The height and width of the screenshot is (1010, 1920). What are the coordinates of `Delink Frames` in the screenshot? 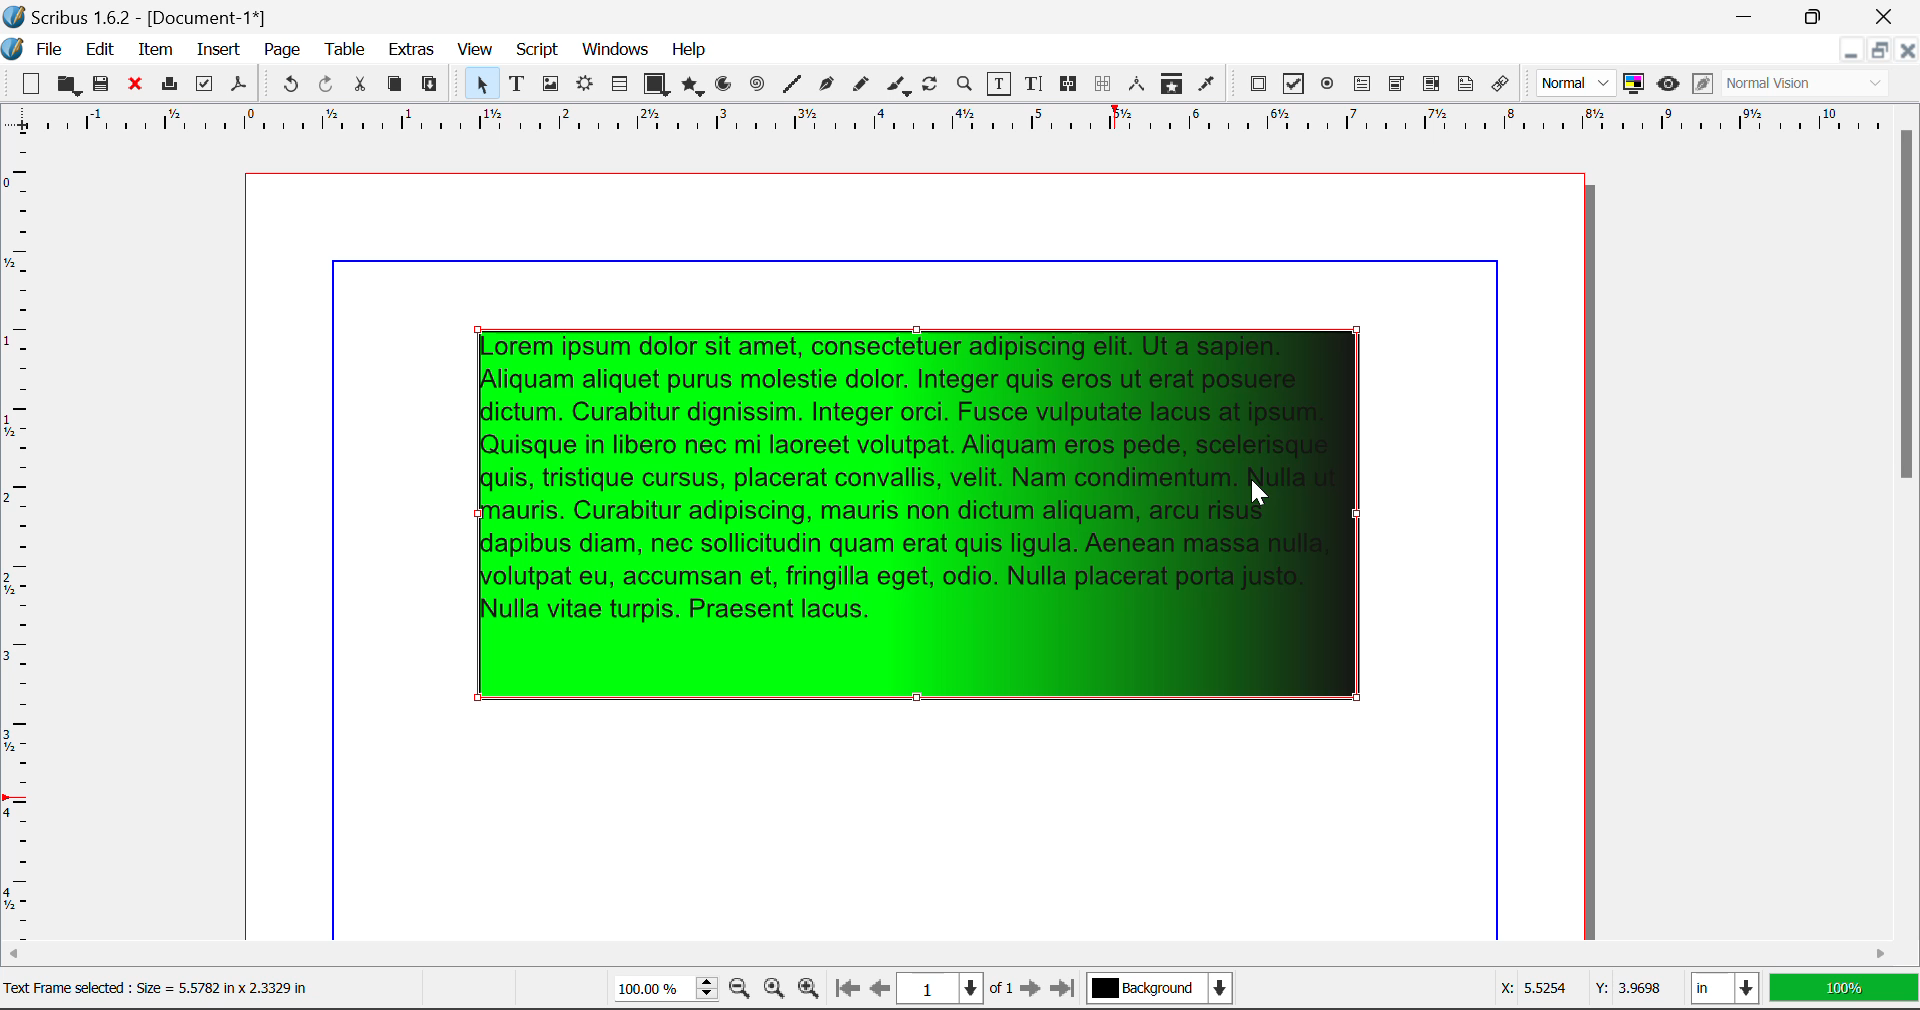 It's located at (1104, 84).